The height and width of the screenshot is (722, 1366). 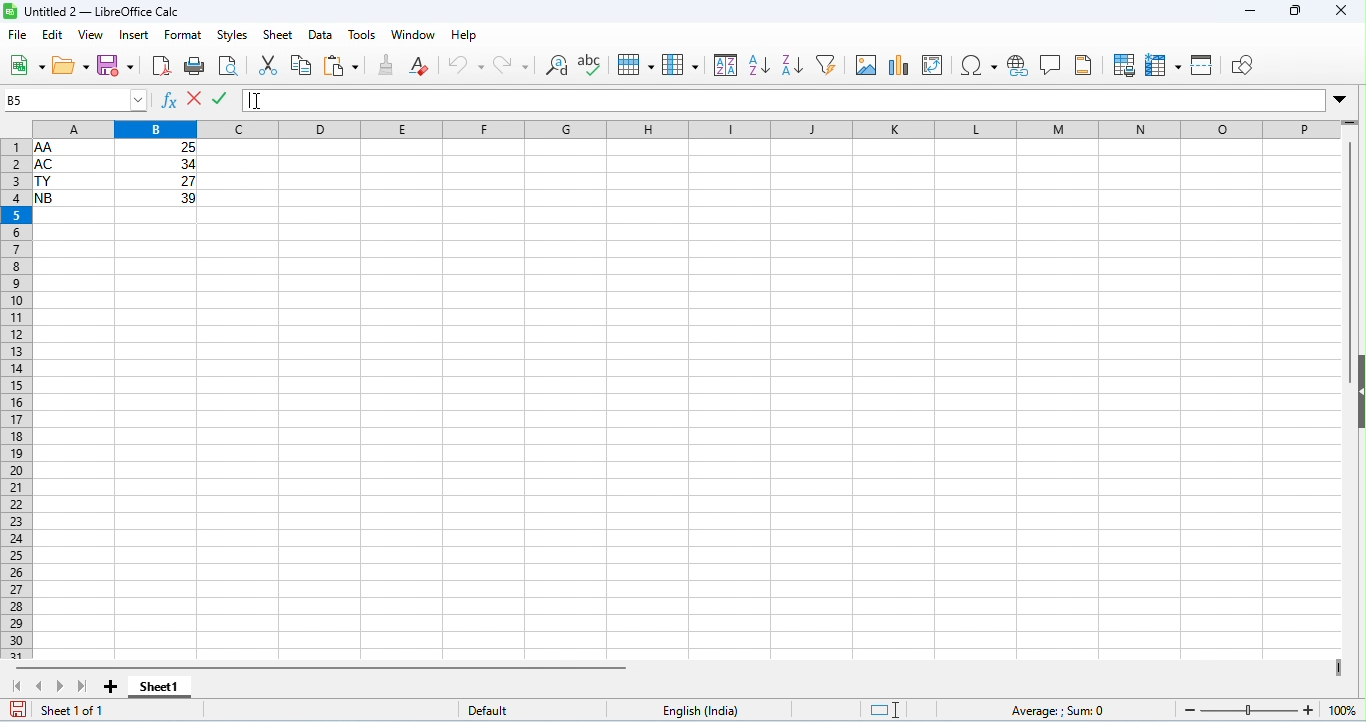 What do you see at coordinates (43, 685) in the screenshot?
I see `previous` at bounding box center [43, 685].